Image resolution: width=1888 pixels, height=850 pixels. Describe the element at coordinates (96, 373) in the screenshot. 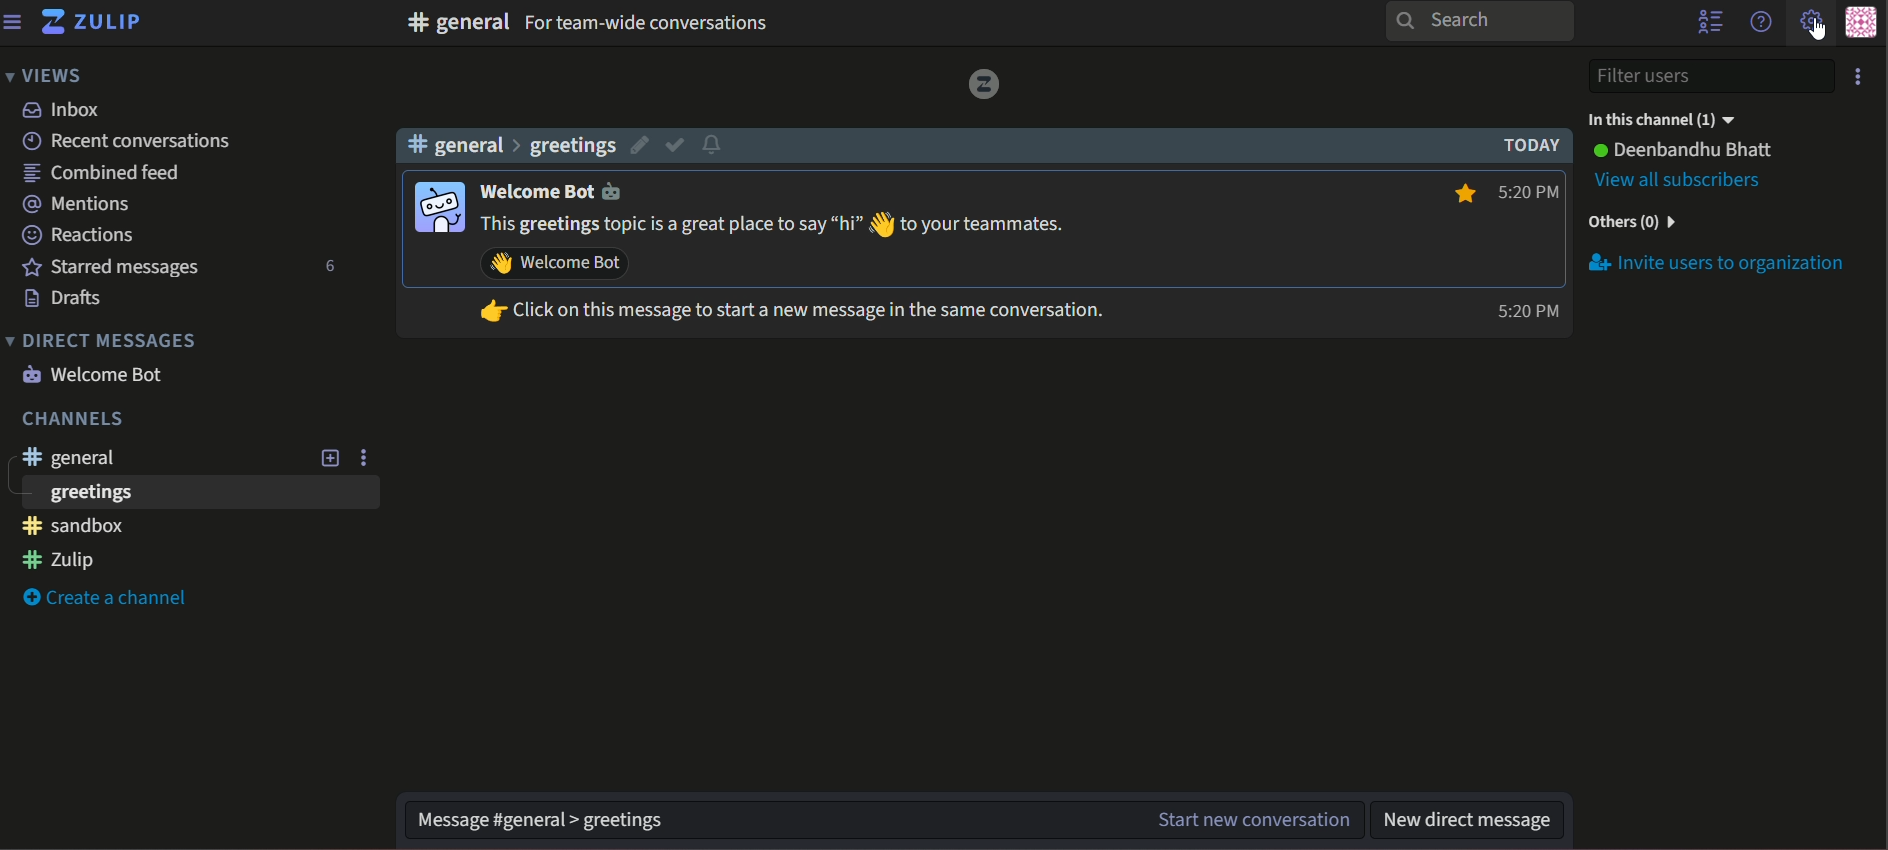

I see `welcome bot` at that location.